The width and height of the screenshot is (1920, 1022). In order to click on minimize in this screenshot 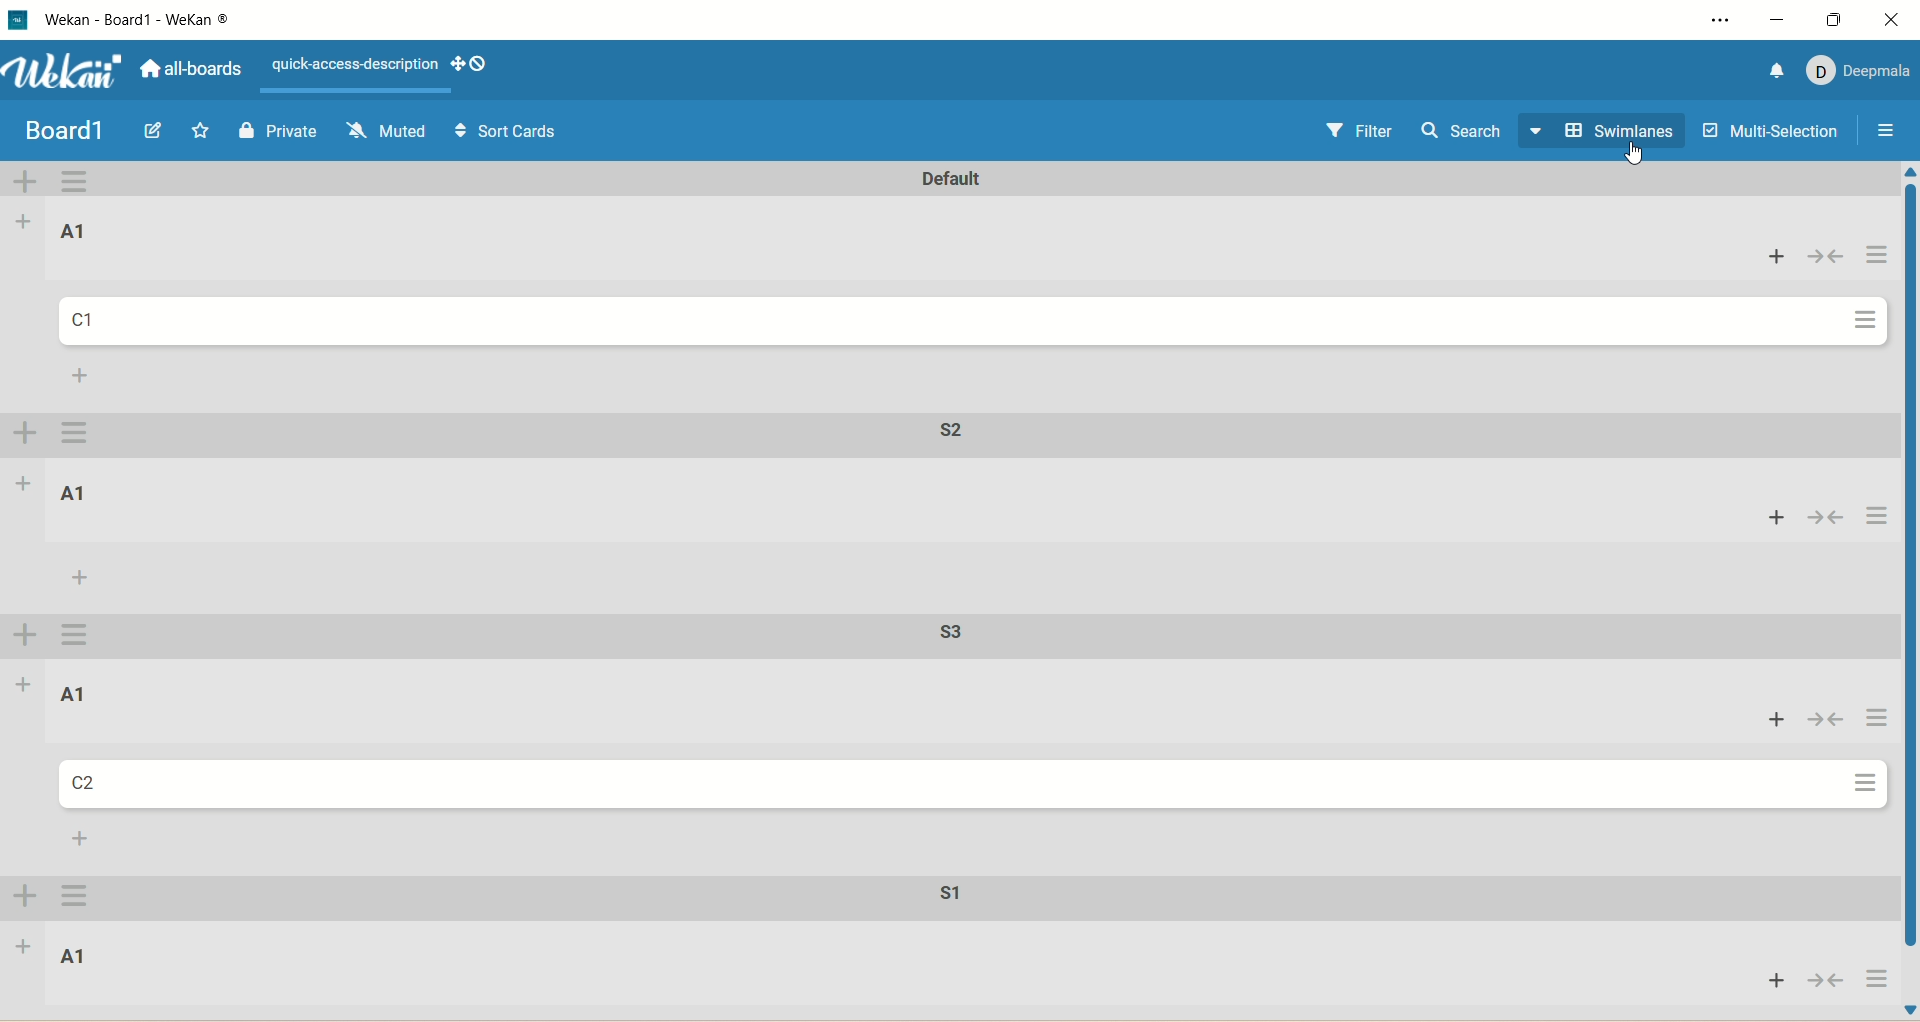, I will do `click(1781, 20)`.